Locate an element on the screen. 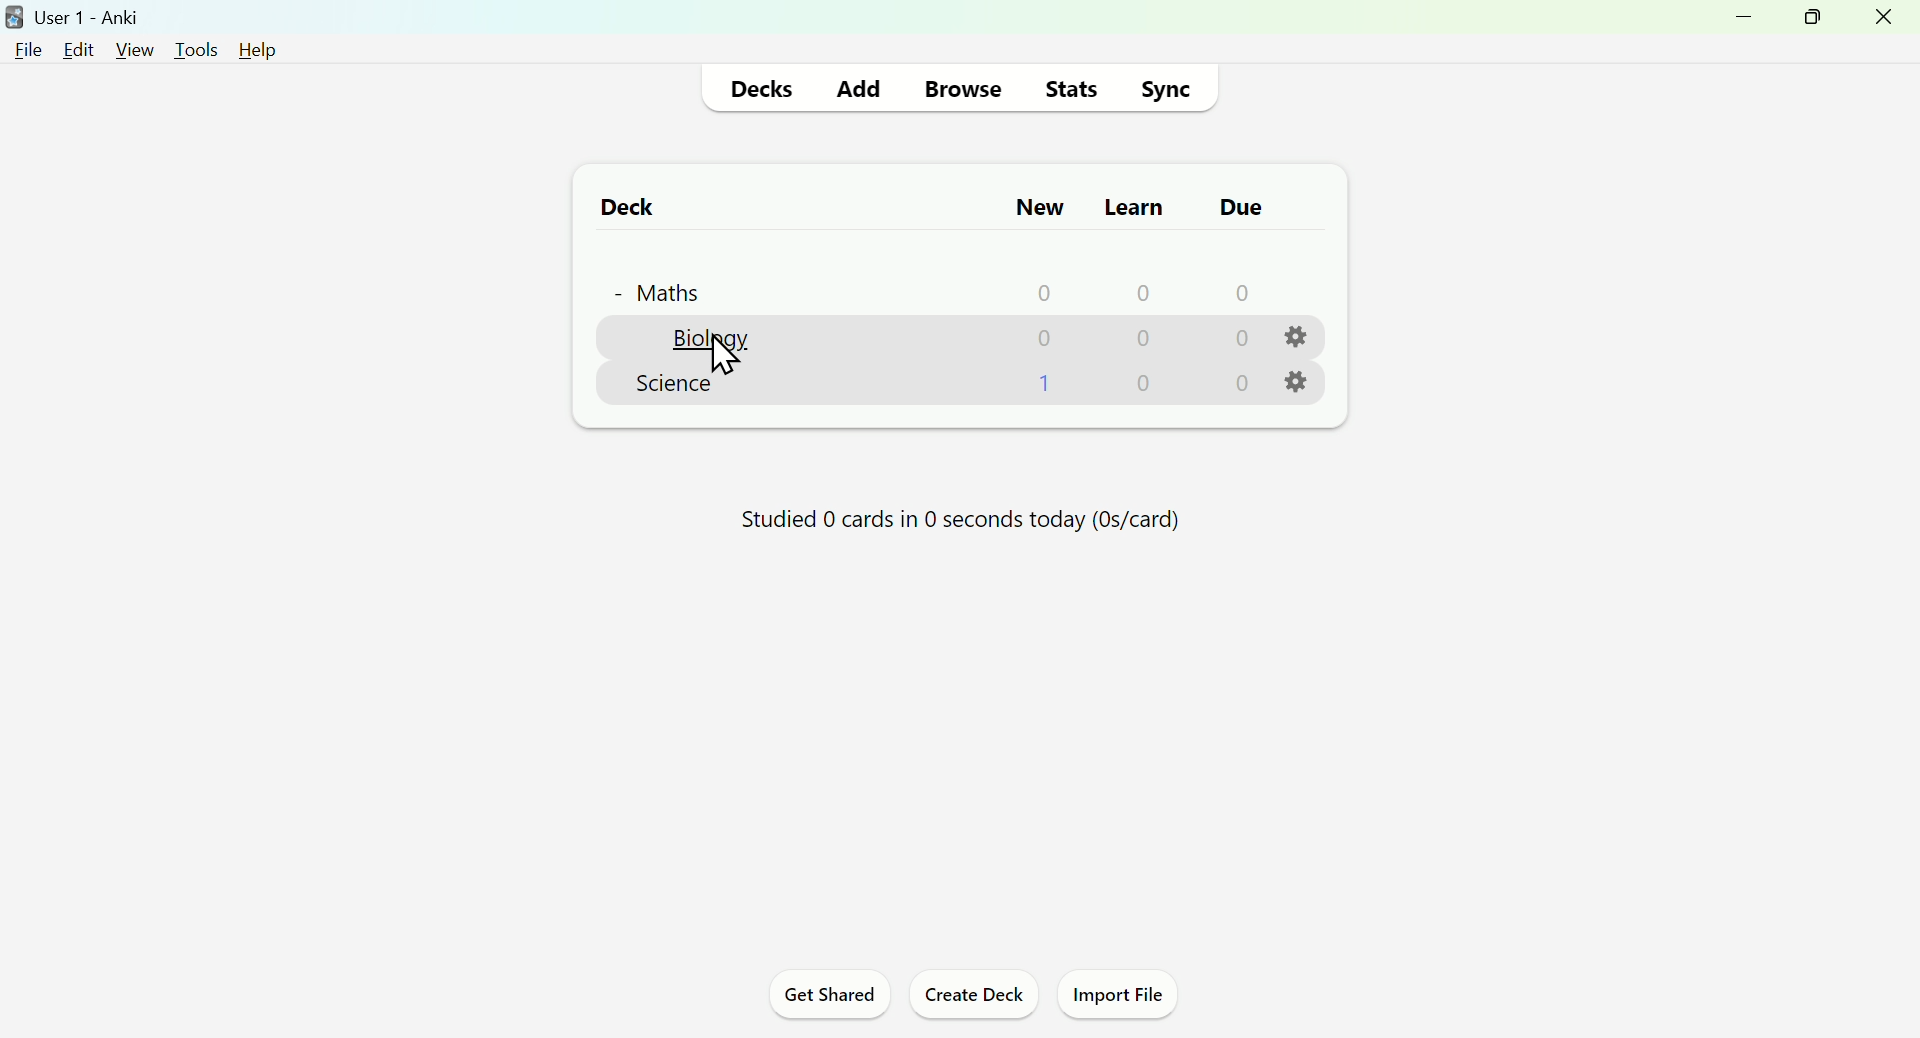 This screenshot has width=1920, height=1038. 0 is located at coordinates (1236, 293).